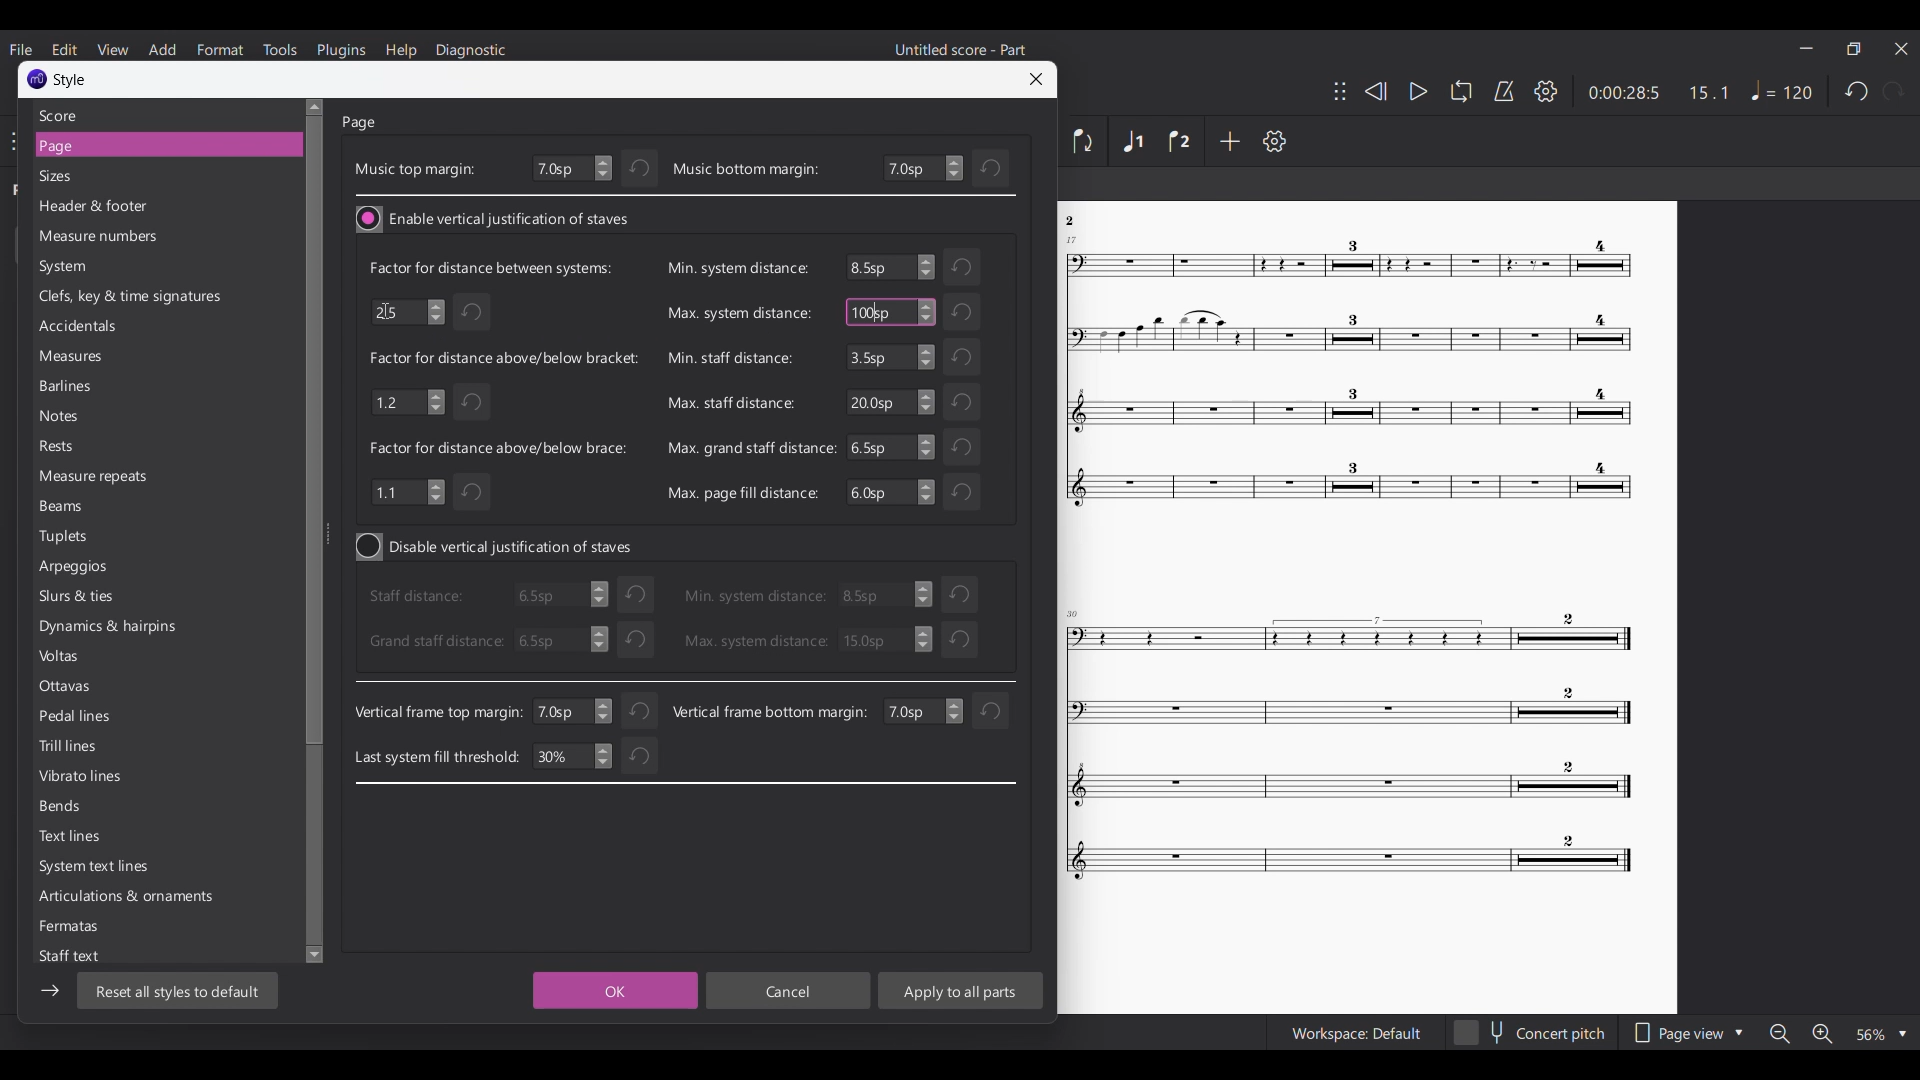 This screenshot has height=1080, width=1920. Describe the element at coordinates (20, 49) in the screenshot. I see `File menu` at that location.